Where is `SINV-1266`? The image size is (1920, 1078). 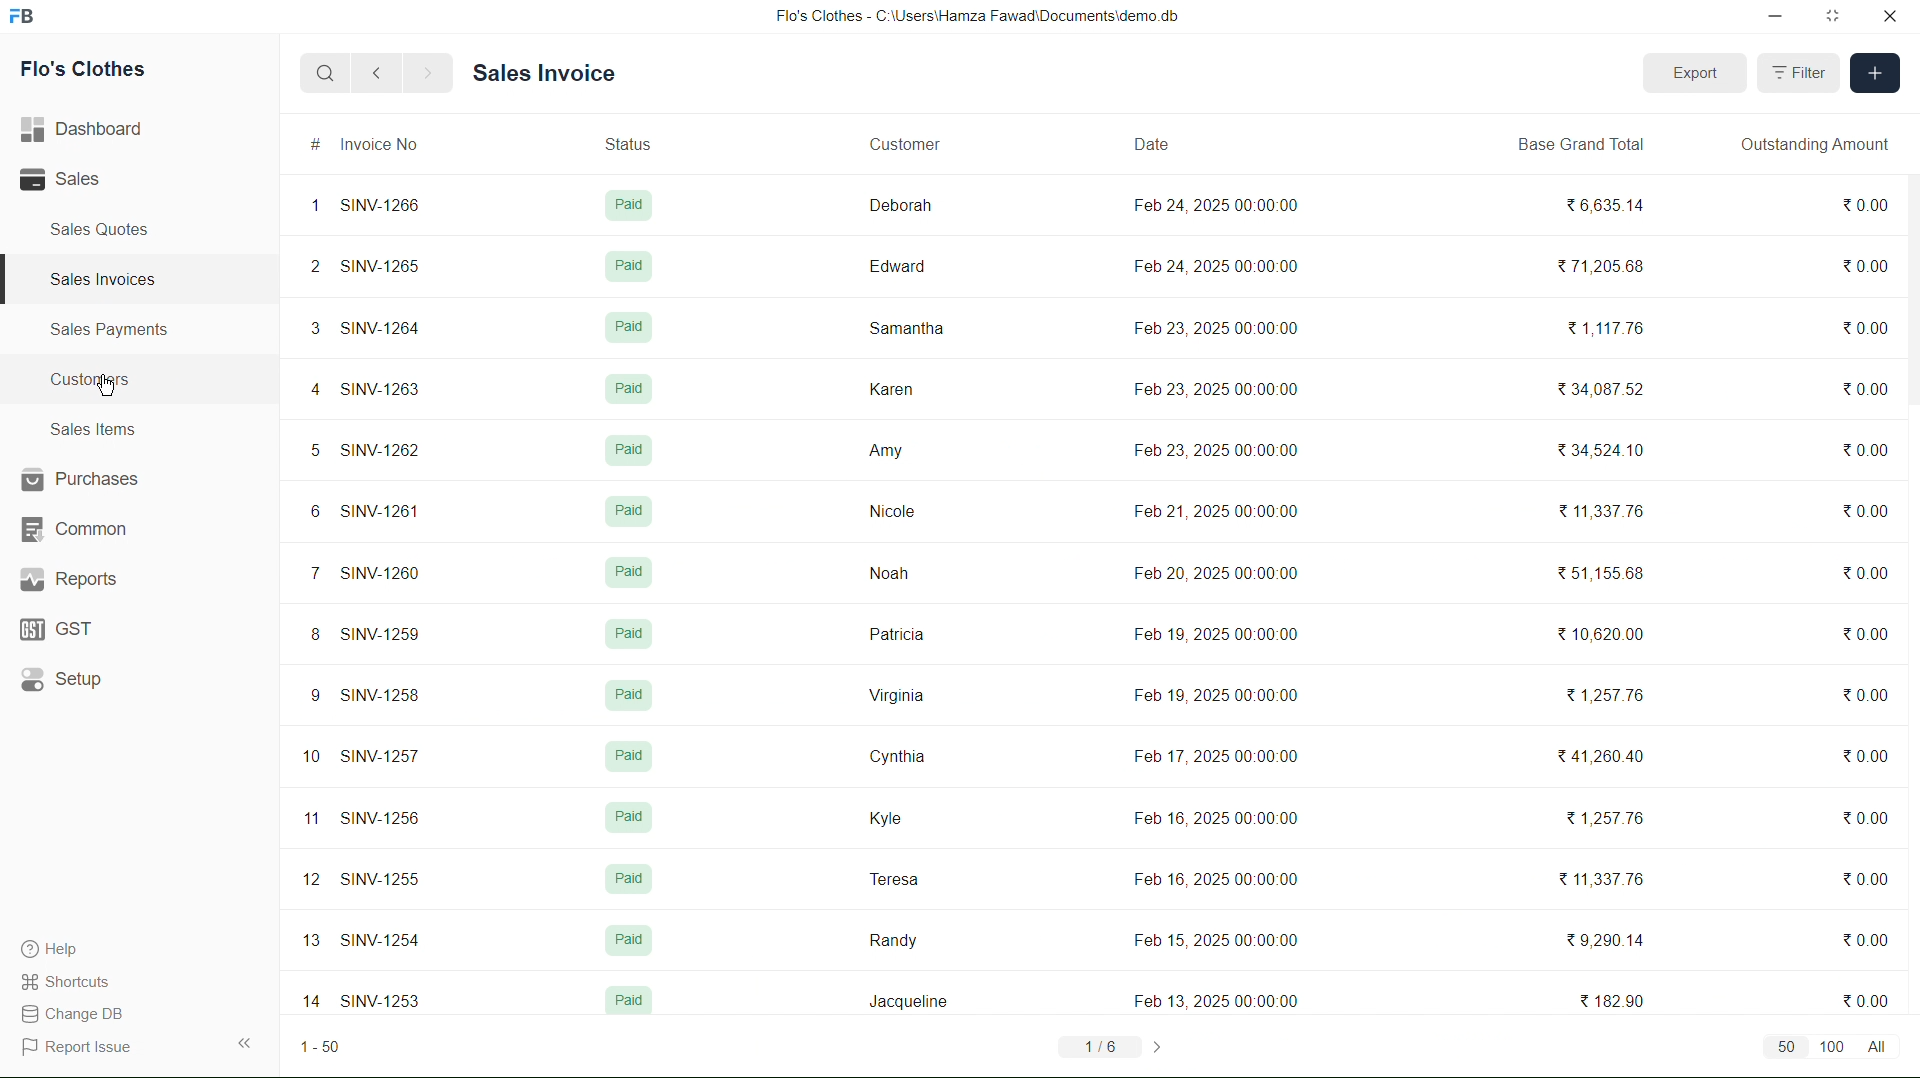 SINV-1266 is located at coordinates (379, 206).